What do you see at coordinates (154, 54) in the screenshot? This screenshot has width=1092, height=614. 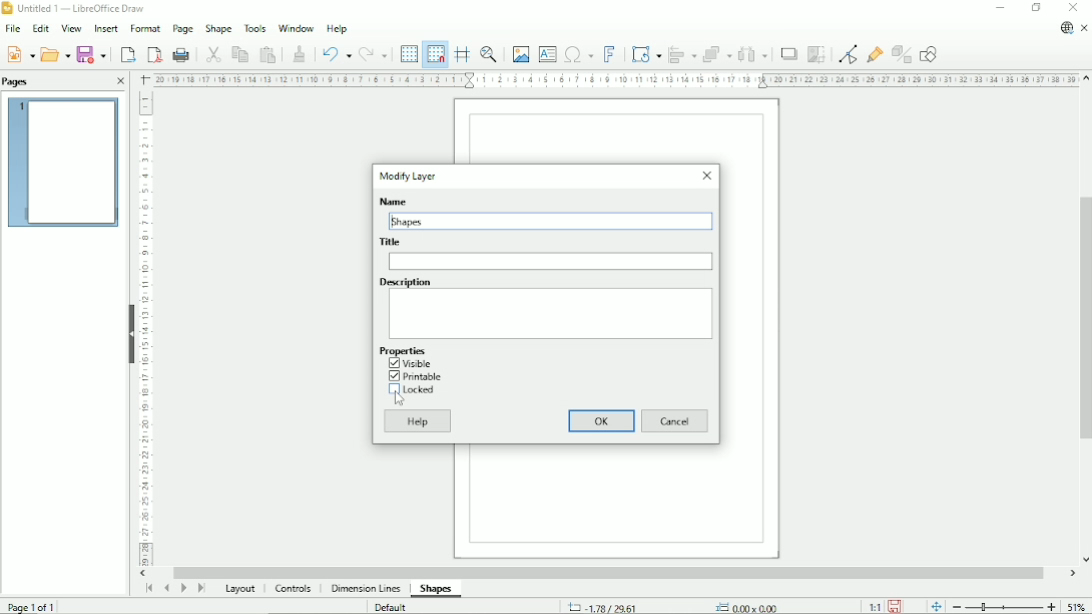 I see `Export directly as PDF` at bounding box center [154, 54].